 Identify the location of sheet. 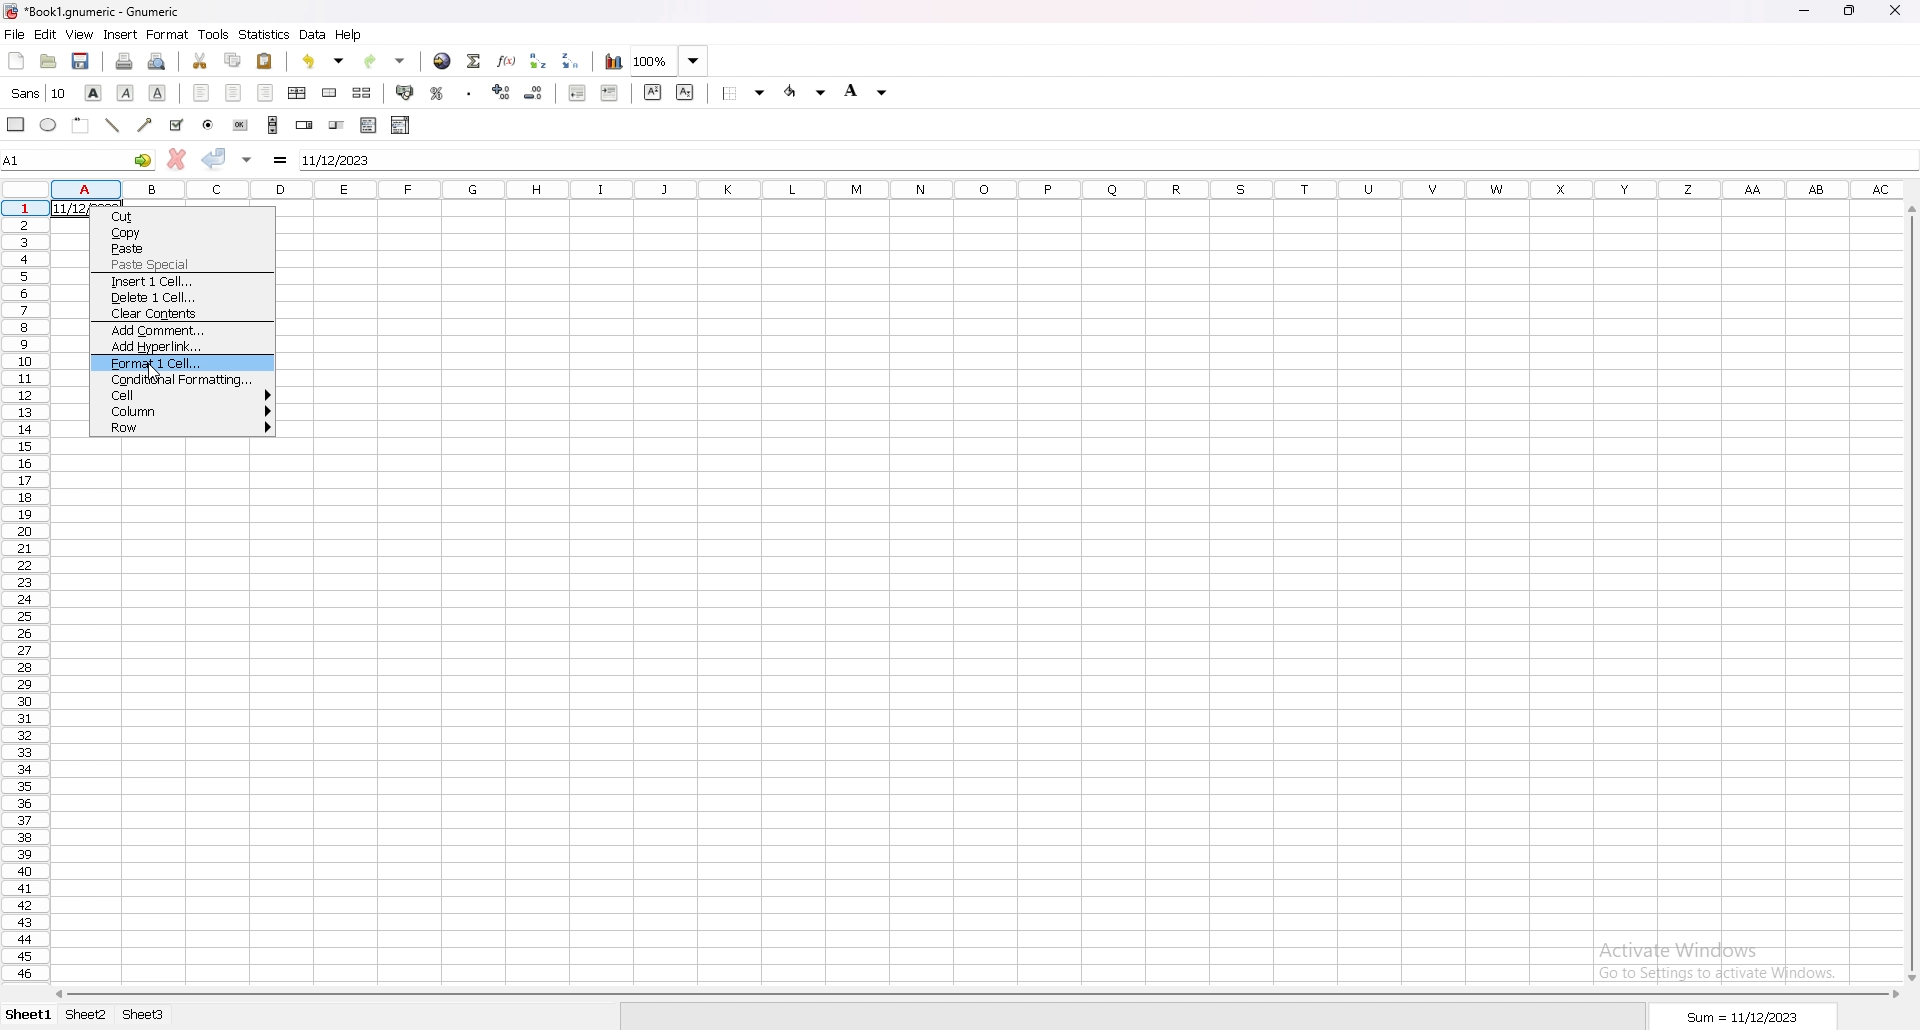
(88, 1017).